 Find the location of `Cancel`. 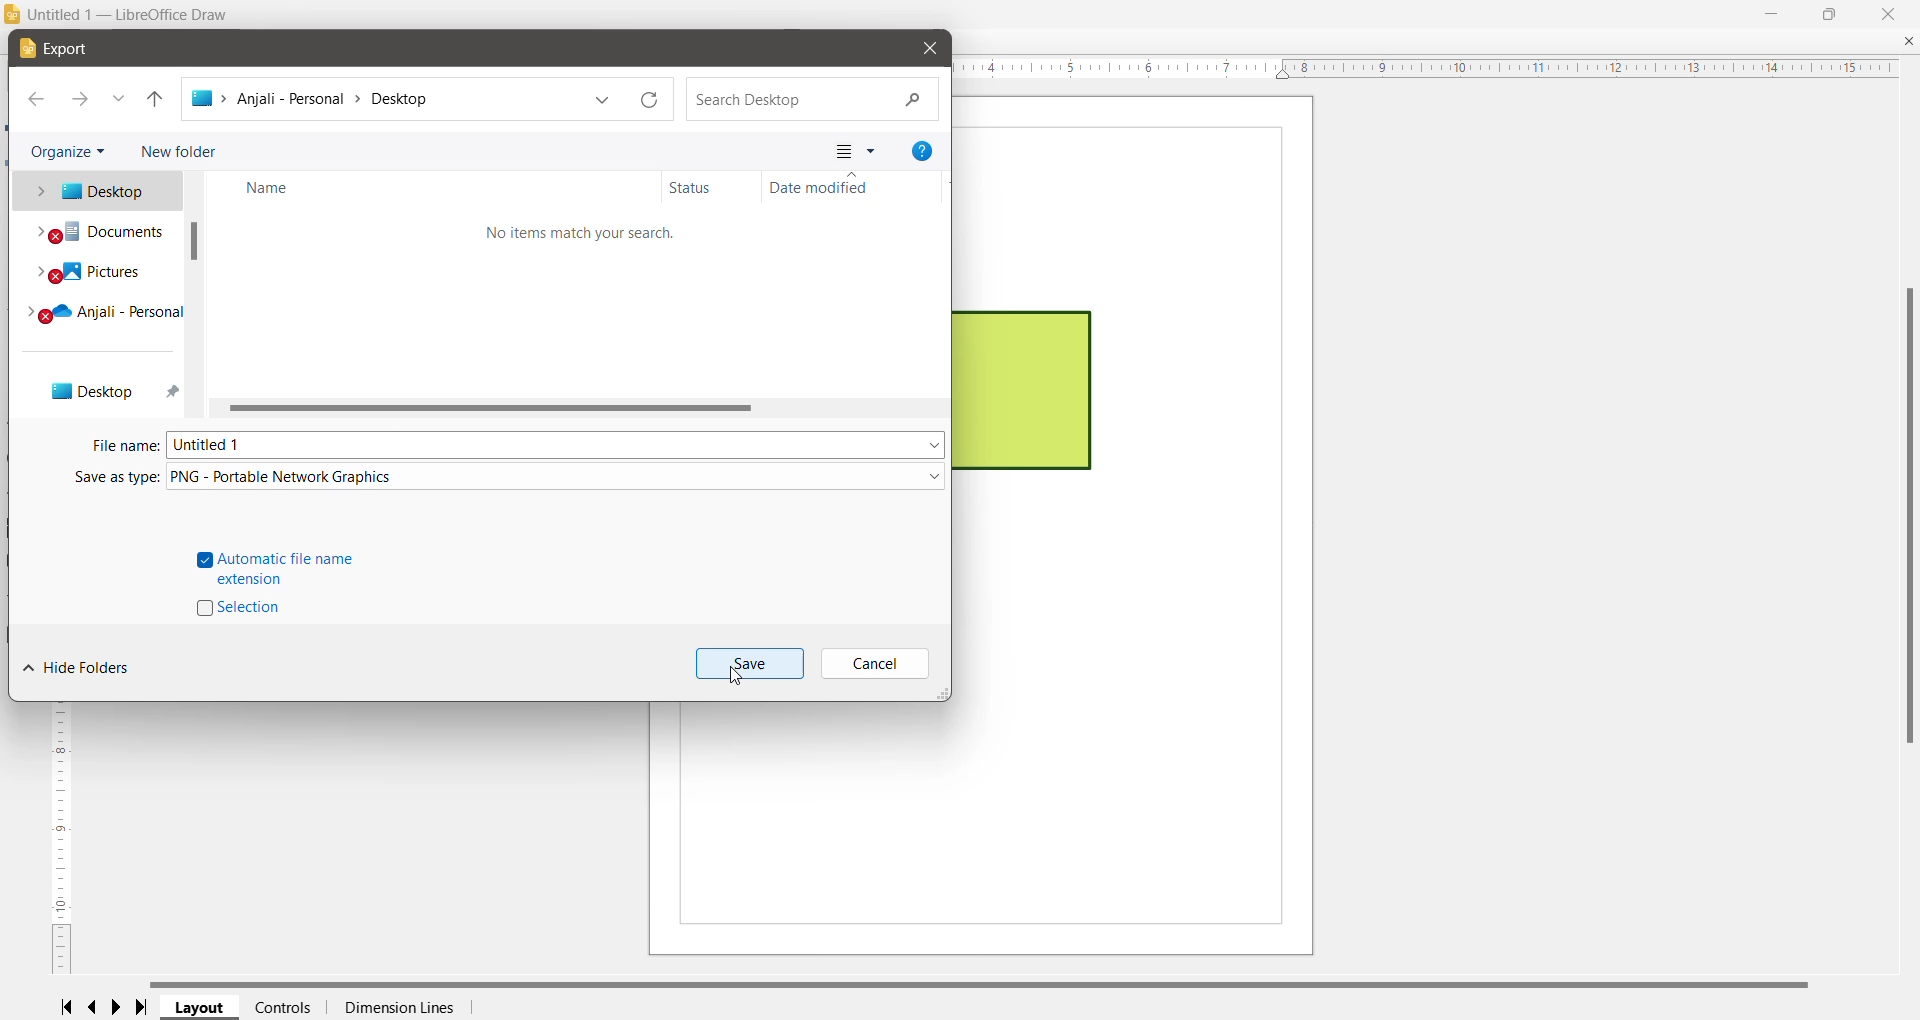

Cancel is located at coordinates (872, 663).